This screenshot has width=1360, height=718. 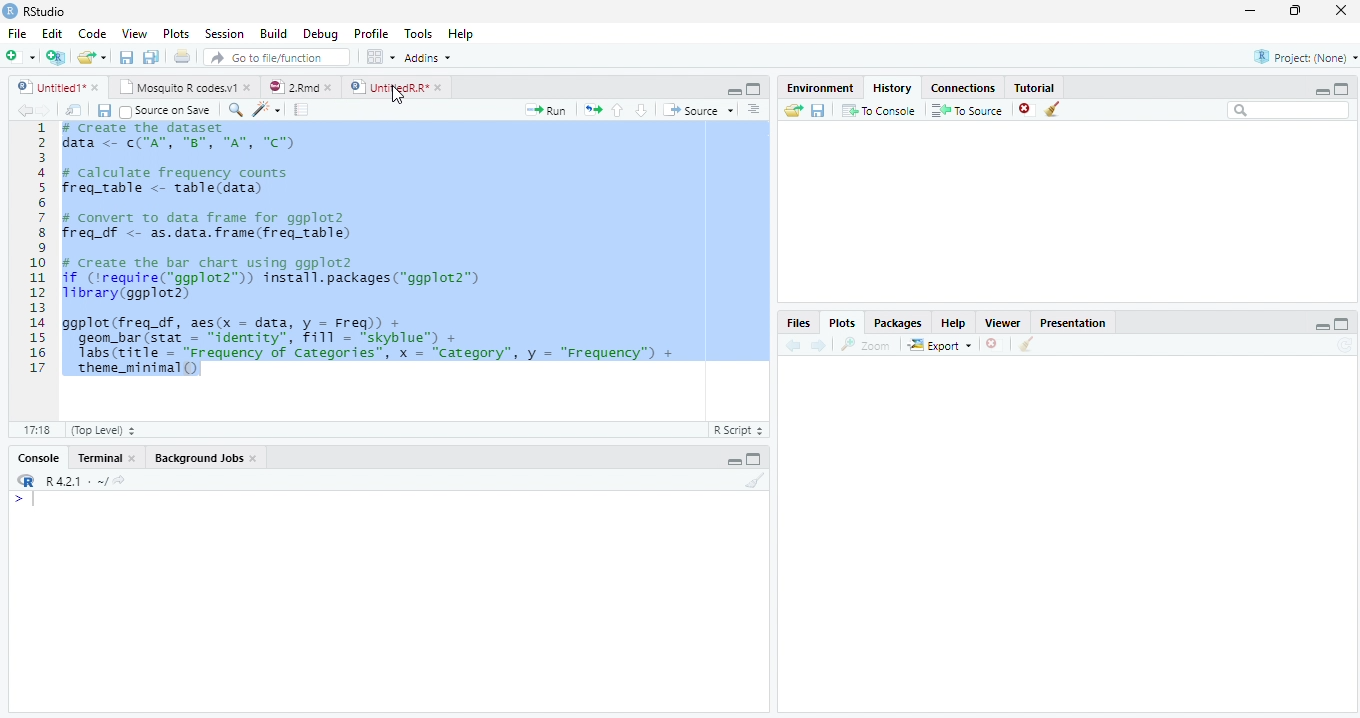 I want to click on Create the dataset data <- c("a", "8", "A", "¢")calculate frequency countsreq_table <- table(data)Convert to data frame for ggplot2req_df <- as. data. frame(freq_table)Create the bar chart using ggplot2f (irequire(“ggplot2”)) install.packages(“ggplot2”)ibrary(ggplot2)gplot(freq df, aes(x = data, y = Freq) +geom_bar (stat = “identity”, fill = "skyblue") +labs (title = "Frequency of Categories”, x = “Category”, y = Frequency”) +theme_minimal 0], so click(x=416, y=248).